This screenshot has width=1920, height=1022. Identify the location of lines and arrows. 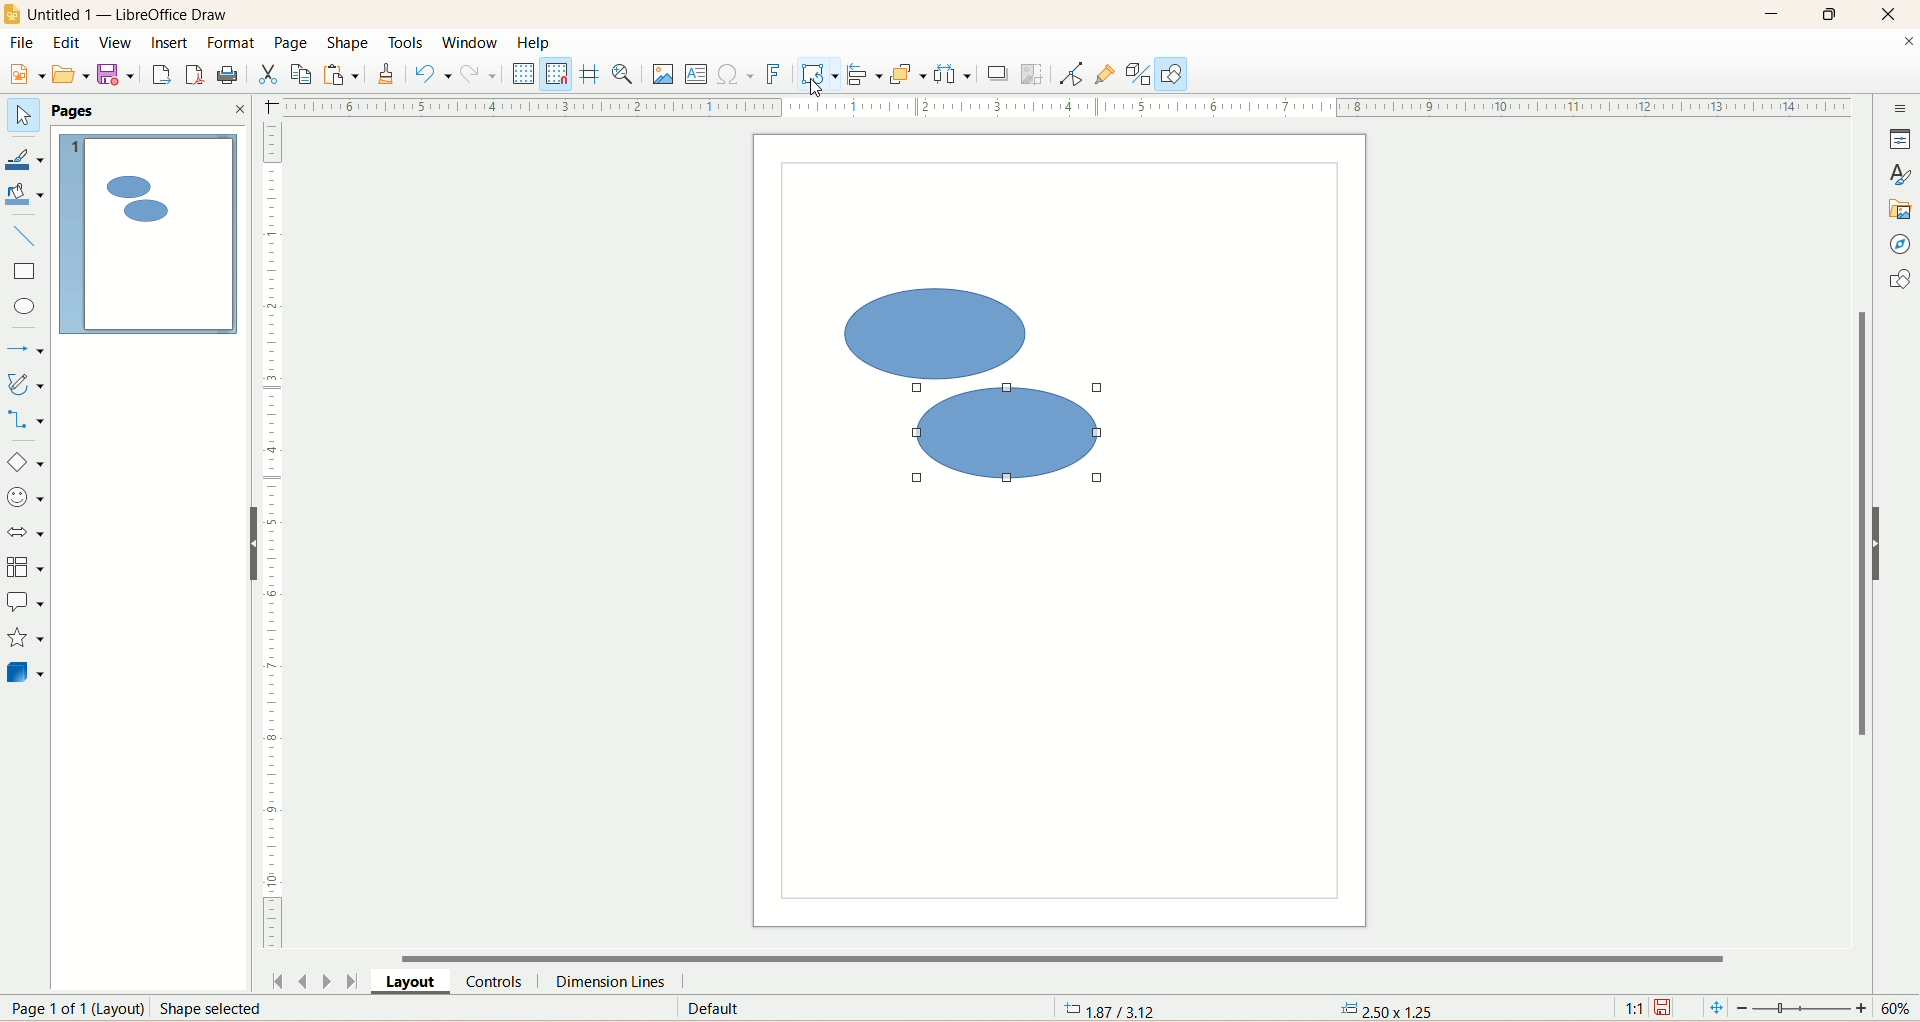
(25, 349).